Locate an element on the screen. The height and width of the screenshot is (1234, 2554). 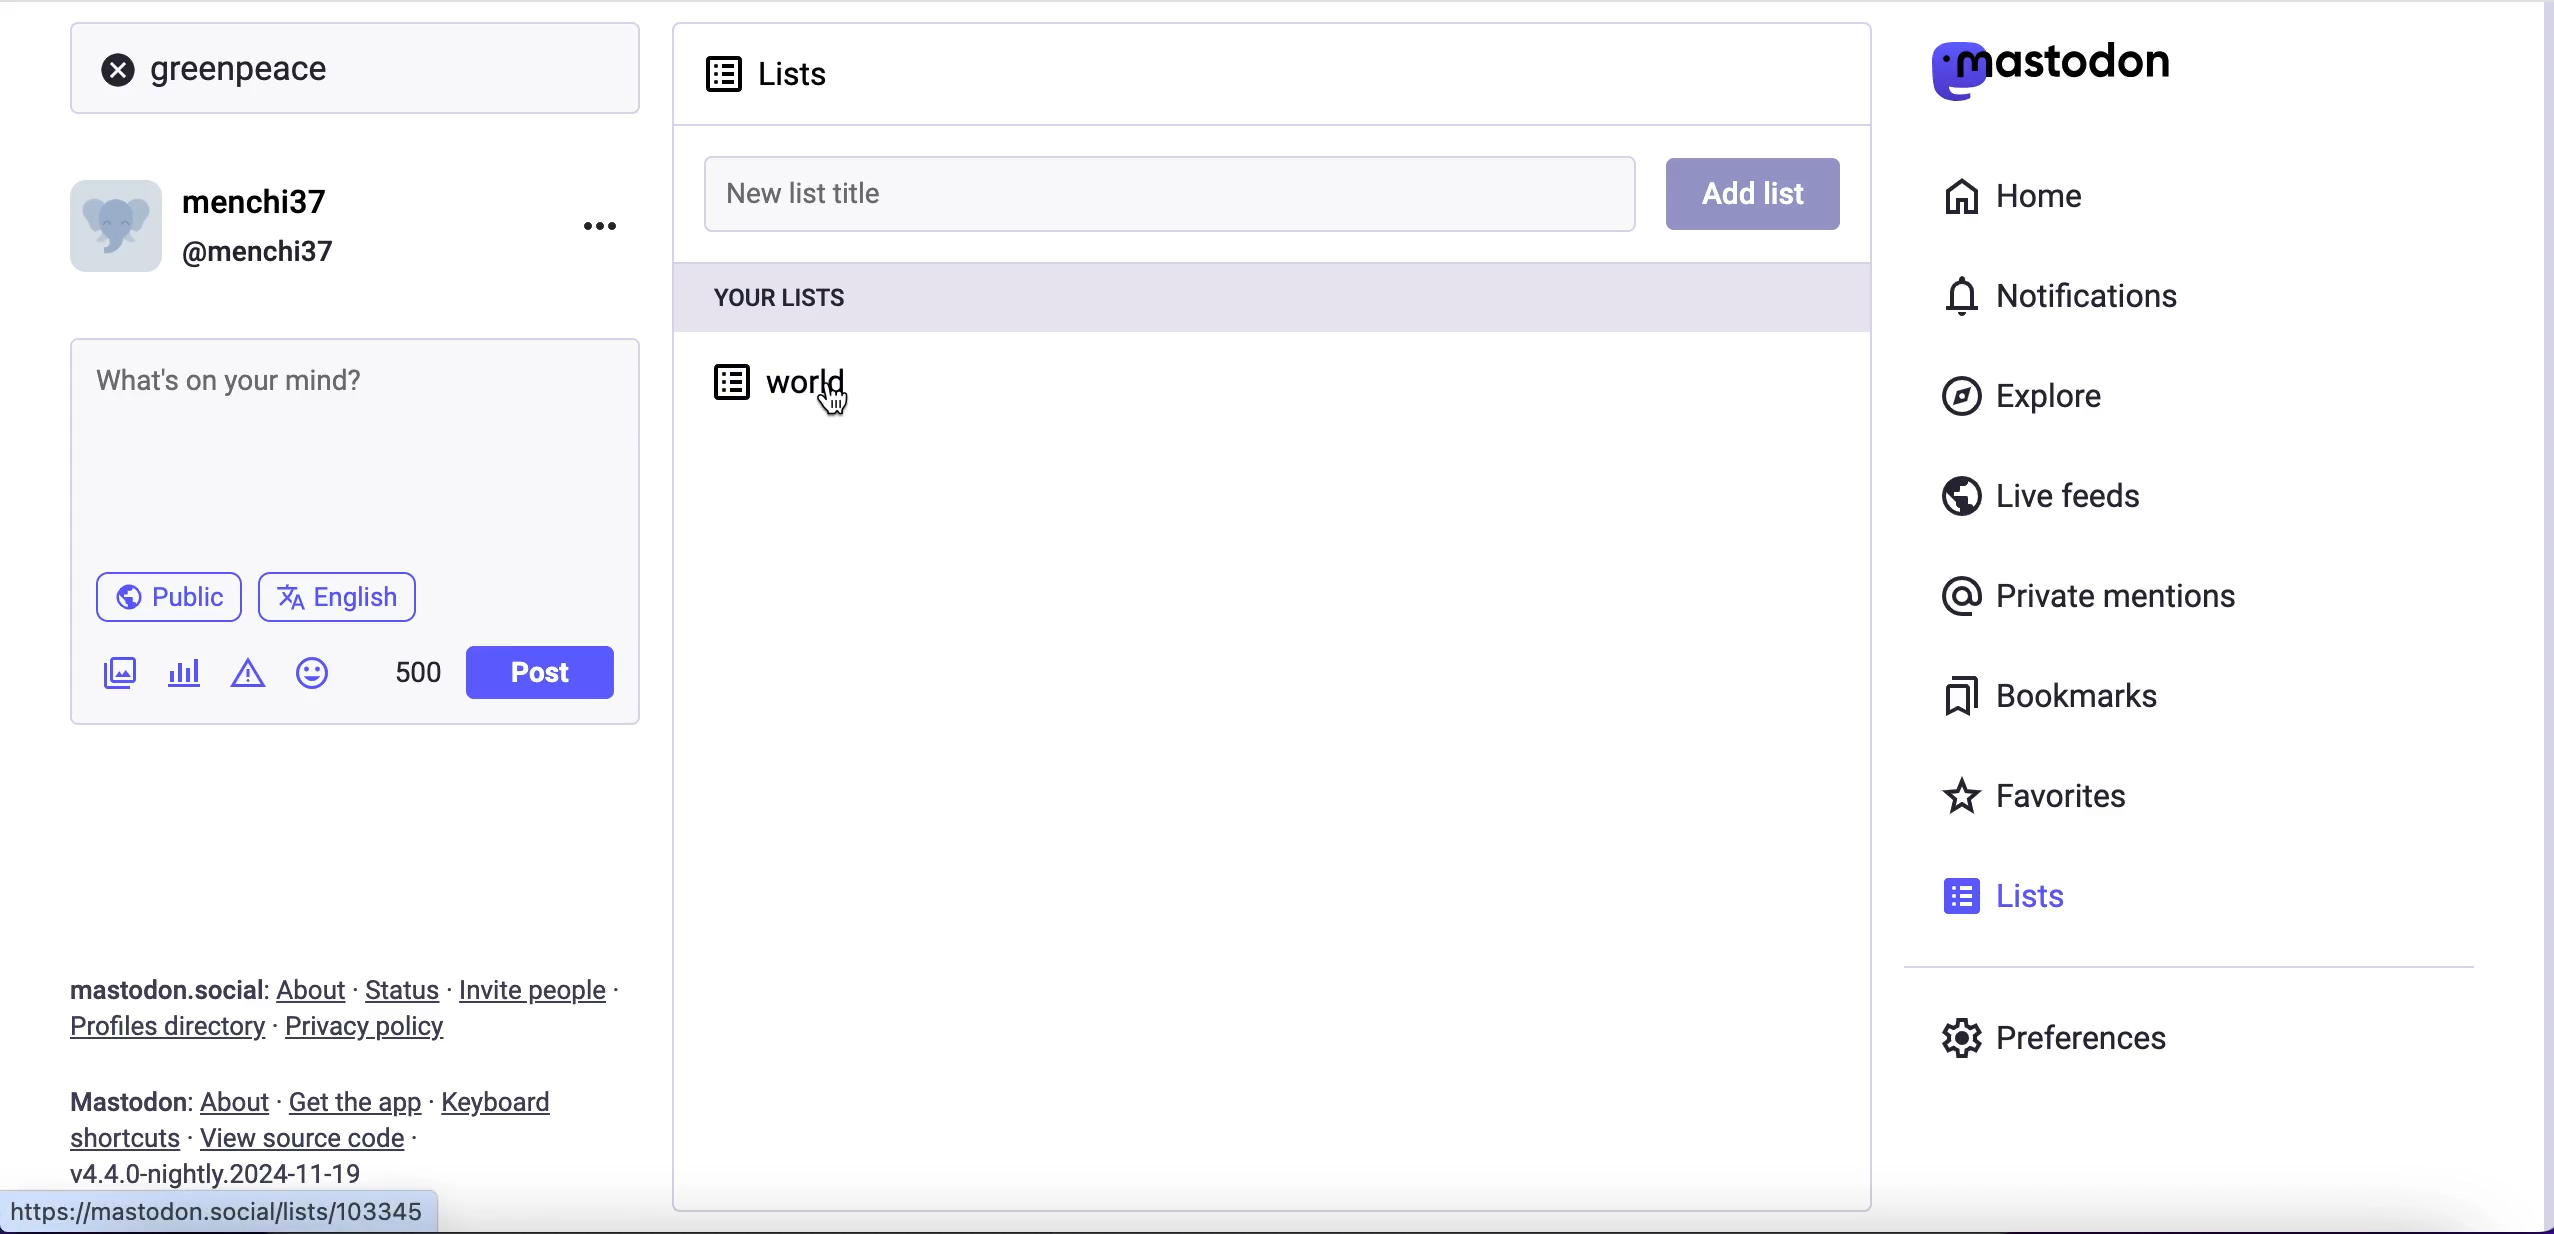
shortcuts is located at coordinates (118, 1140).